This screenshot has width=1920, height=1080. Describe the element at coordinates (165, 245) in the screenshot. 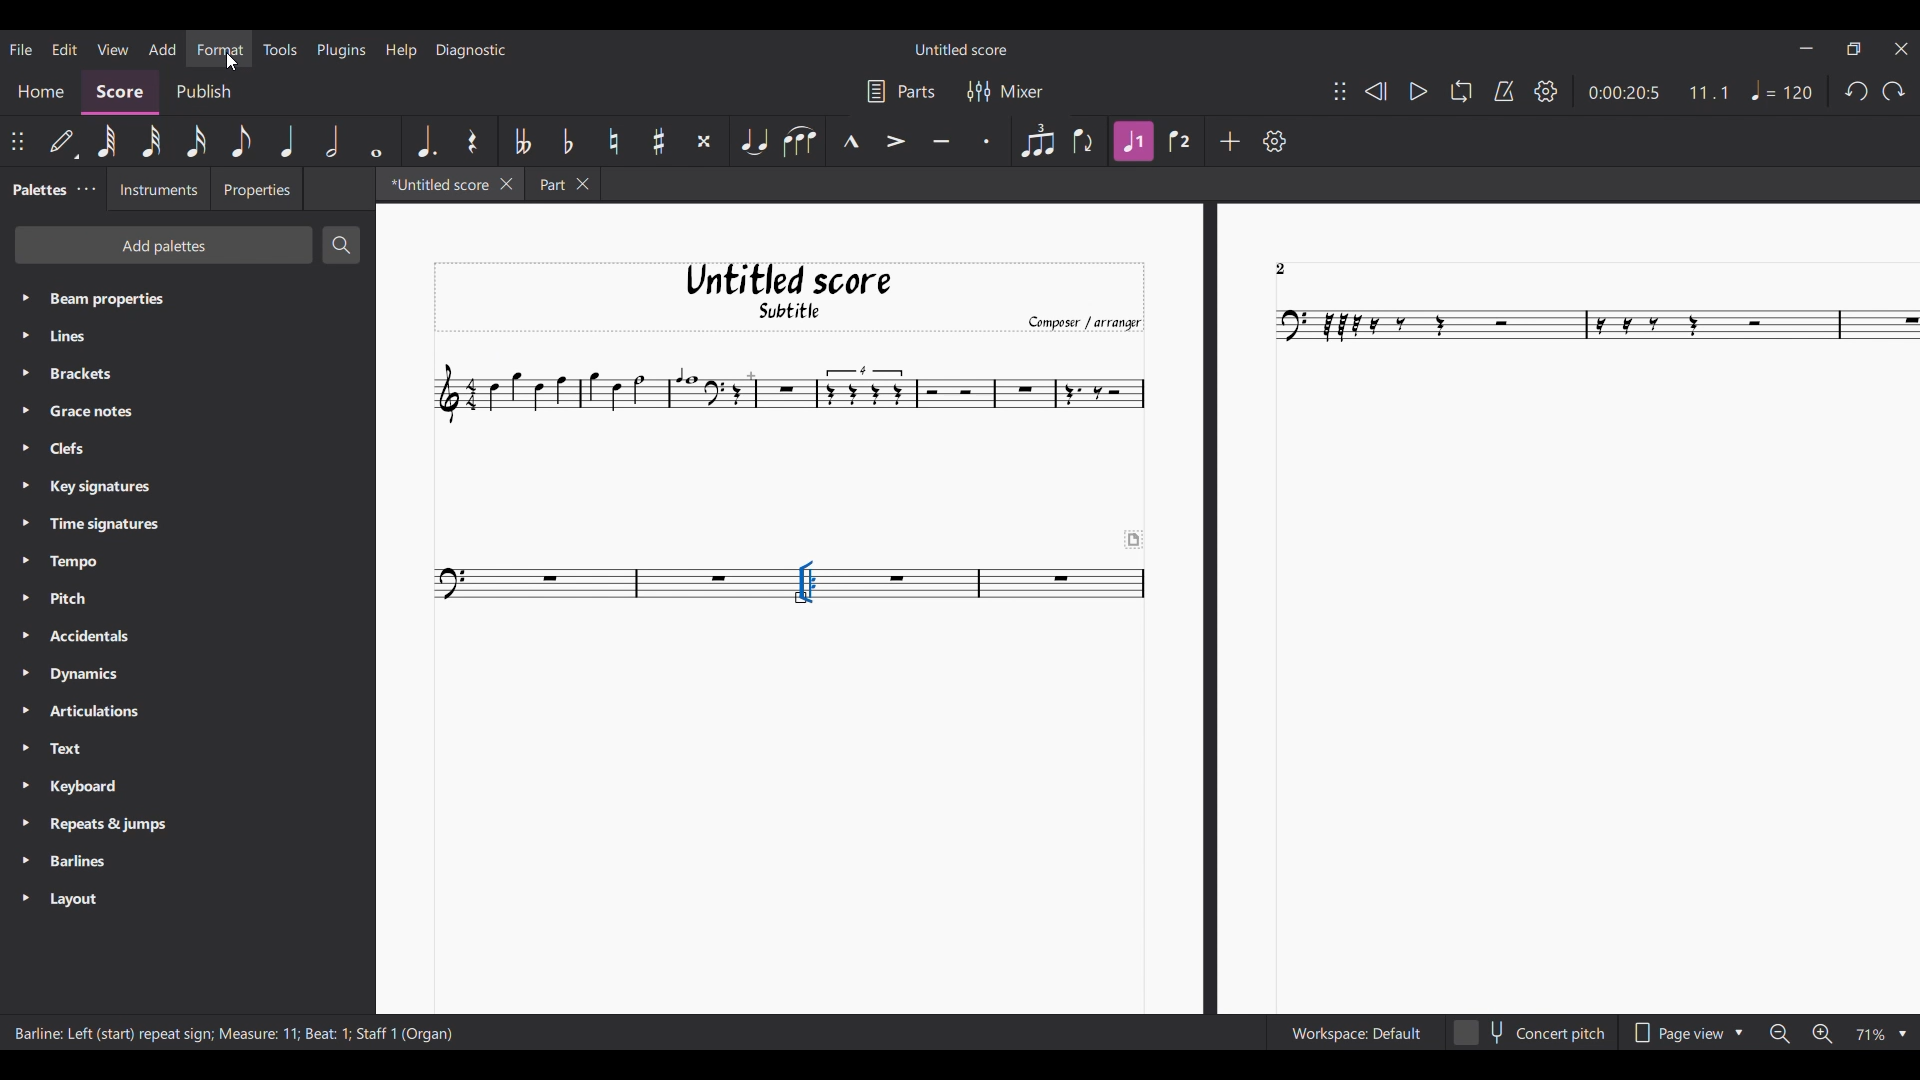

I see `Add palette` at that location.